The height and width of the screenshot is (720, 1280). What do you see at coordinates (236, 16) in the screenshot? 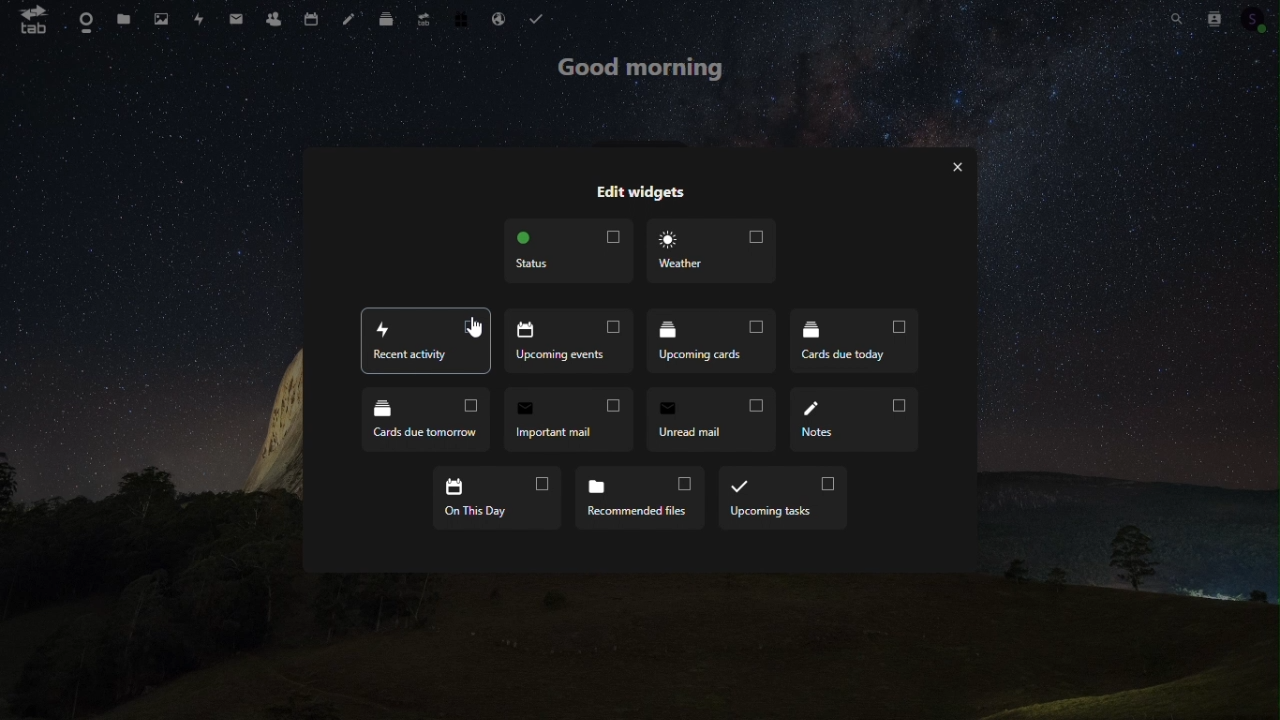
I see `mail` at bounding box center [236, 16].